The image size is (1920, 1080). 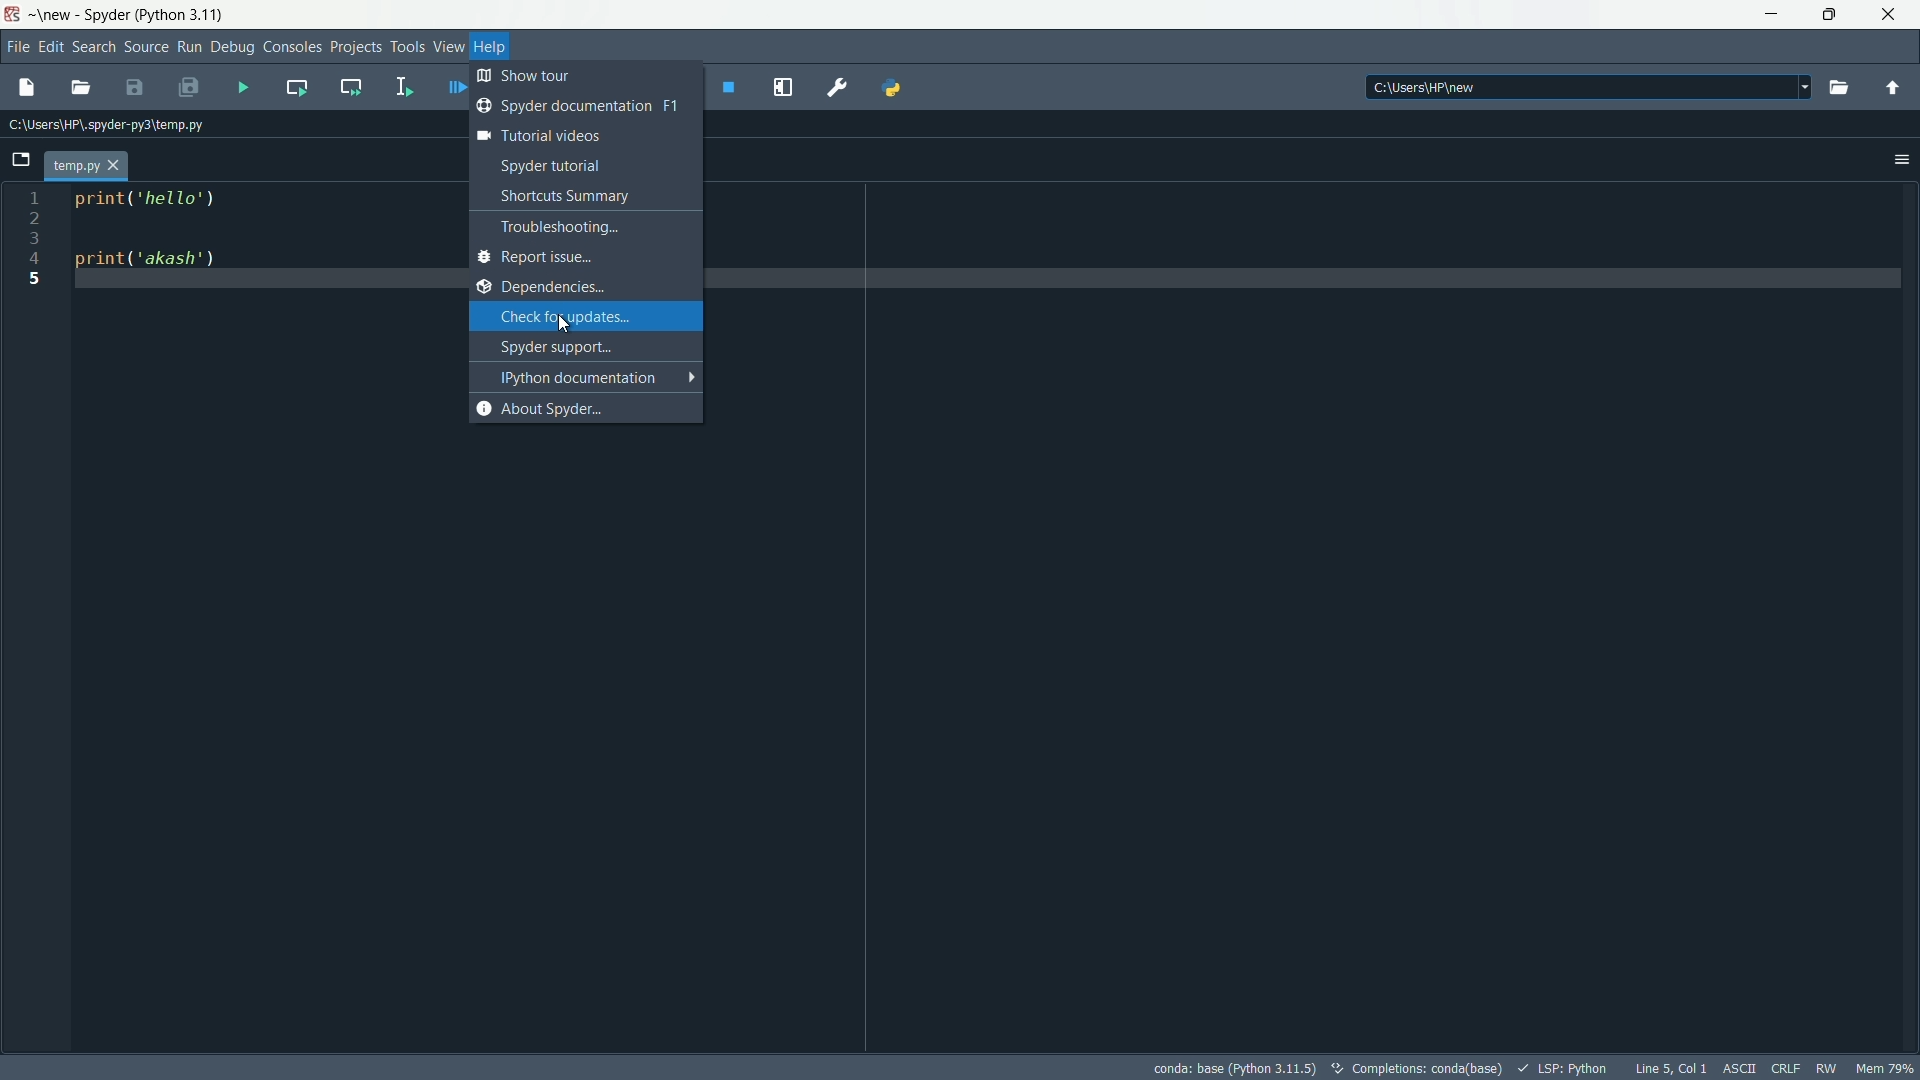 What do you see at coordinates (293, 87) in the screenshot?
I see `run current cell` at bounding box center [293, 87].